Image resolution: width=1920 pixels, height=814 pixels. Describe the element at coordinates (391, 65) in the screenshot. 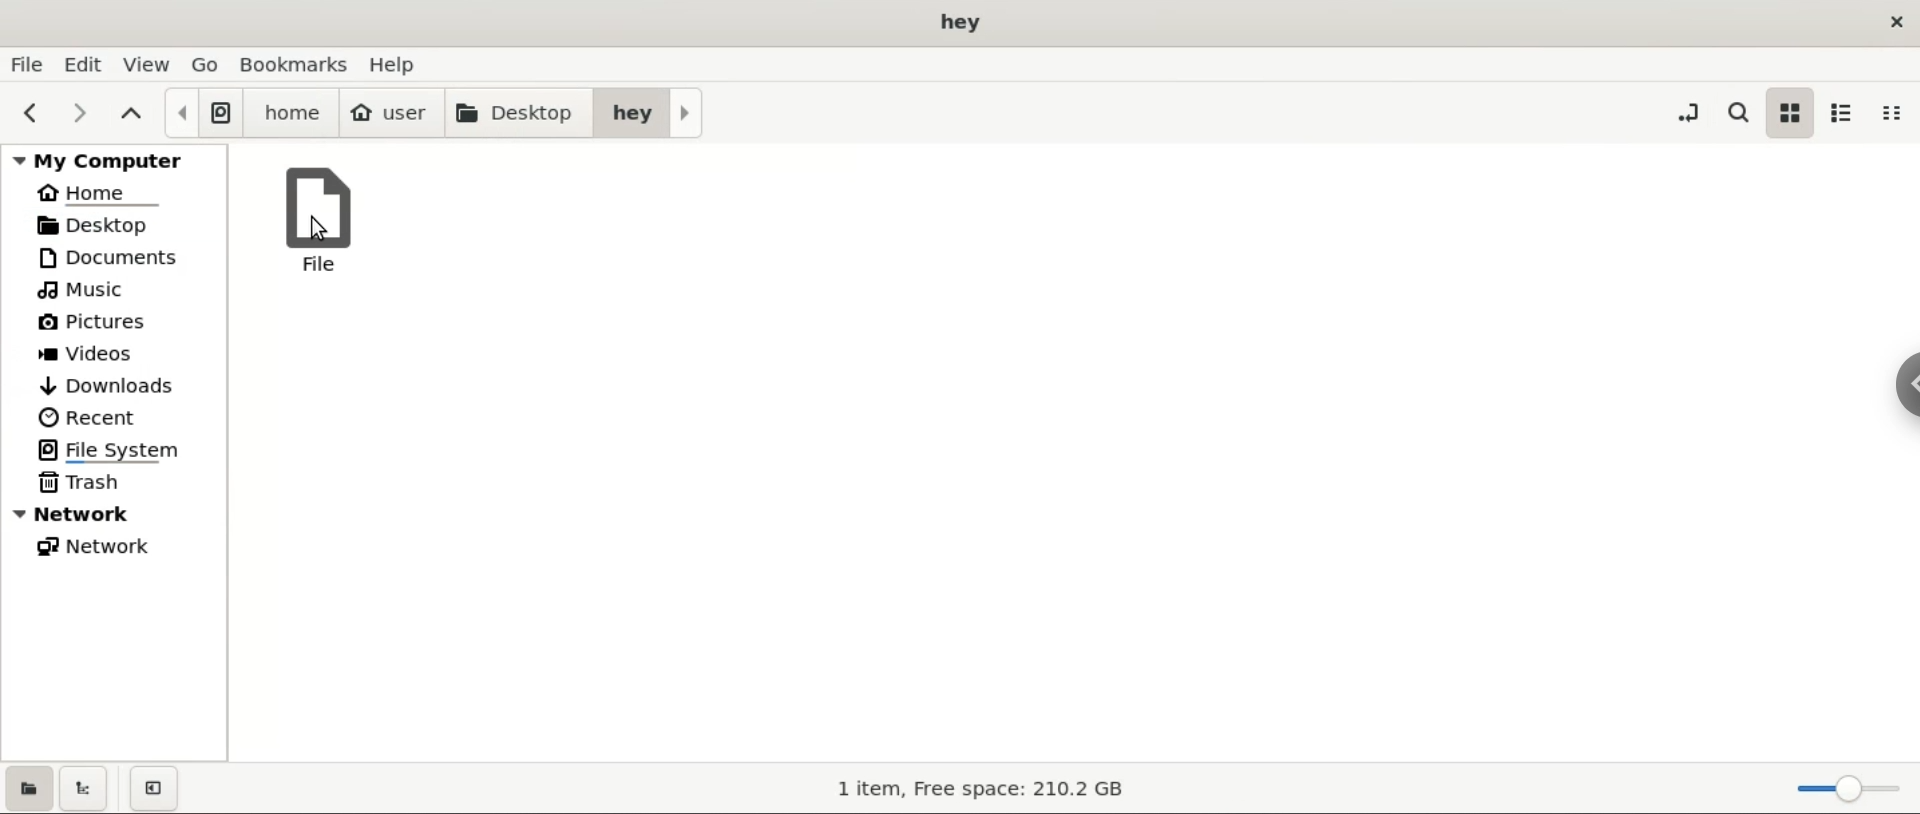

I see `help` at that location.